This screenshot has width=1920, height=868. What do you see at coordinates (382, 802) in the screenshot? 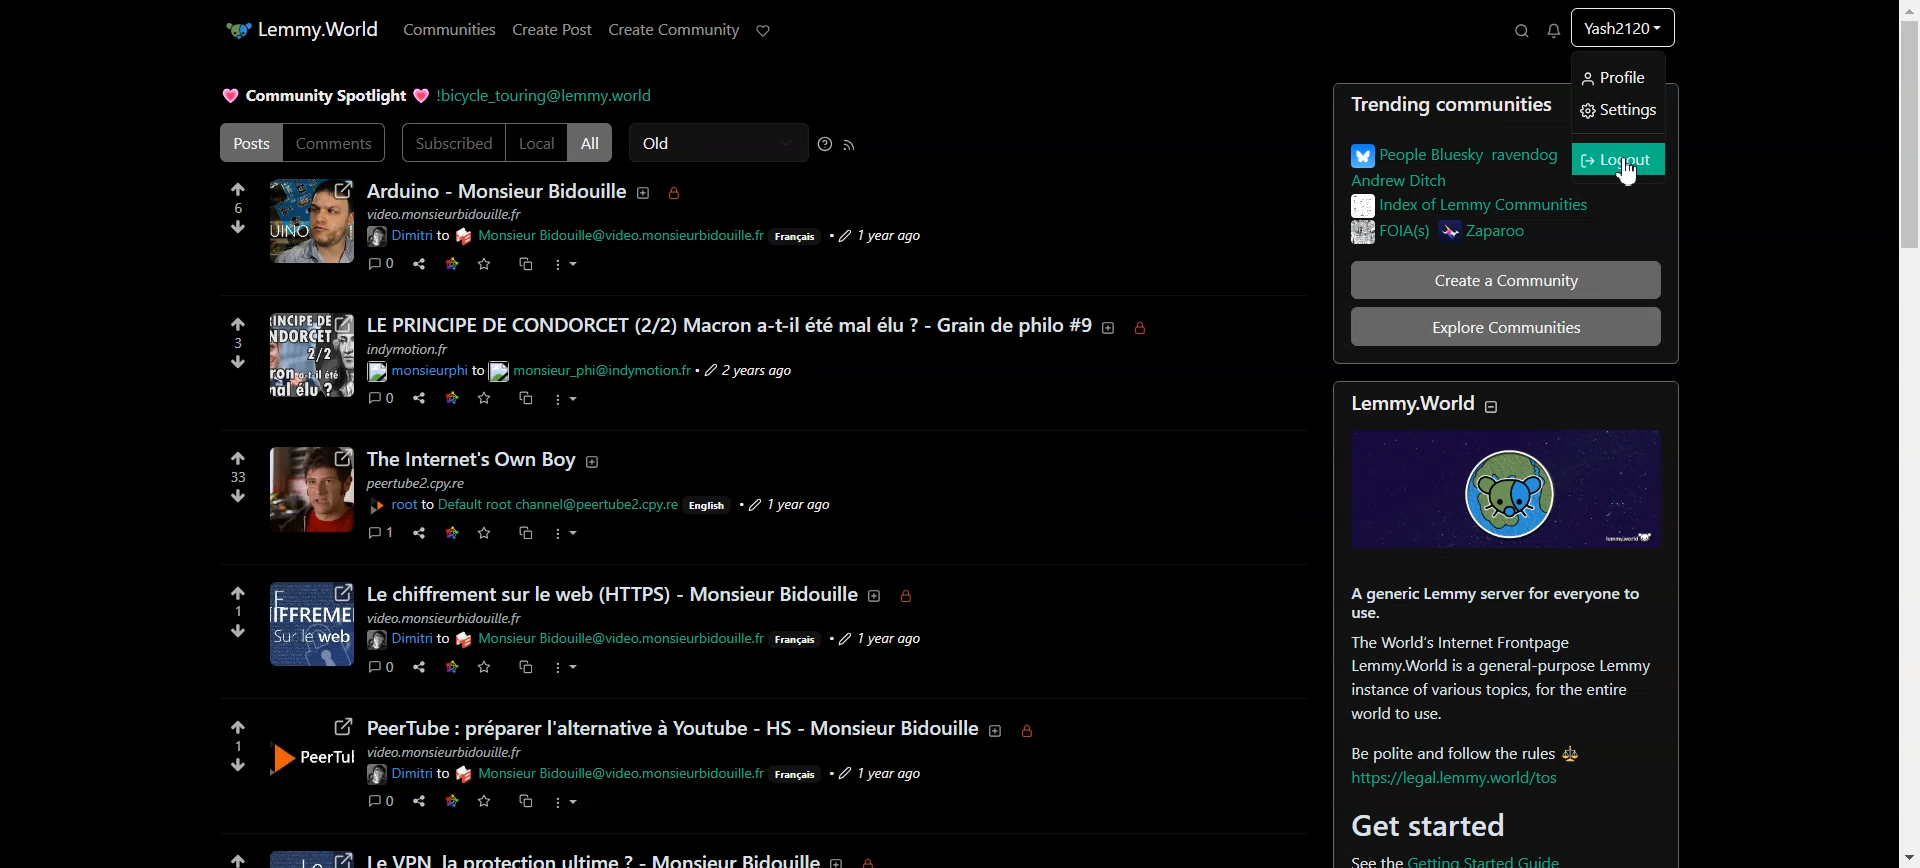
I see `comment` at bounding box center [382, 802].